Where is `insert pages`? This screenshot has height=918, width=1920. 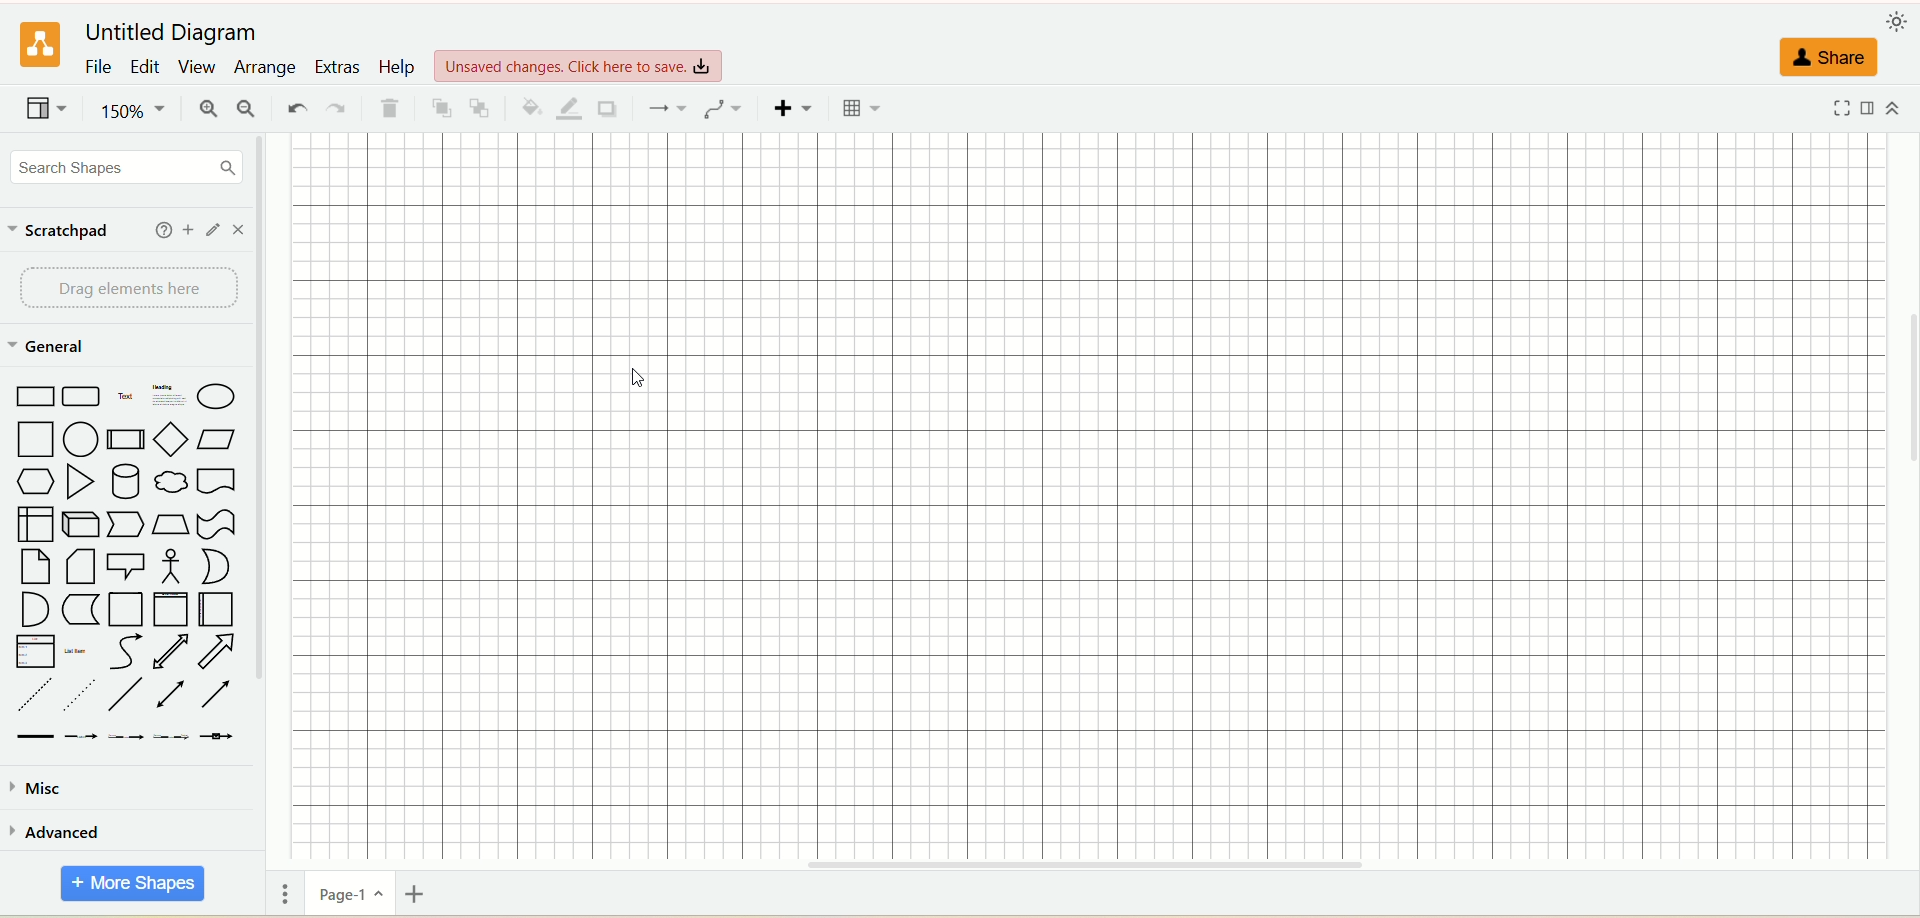 insert pages is located at coordinates (418, 893).